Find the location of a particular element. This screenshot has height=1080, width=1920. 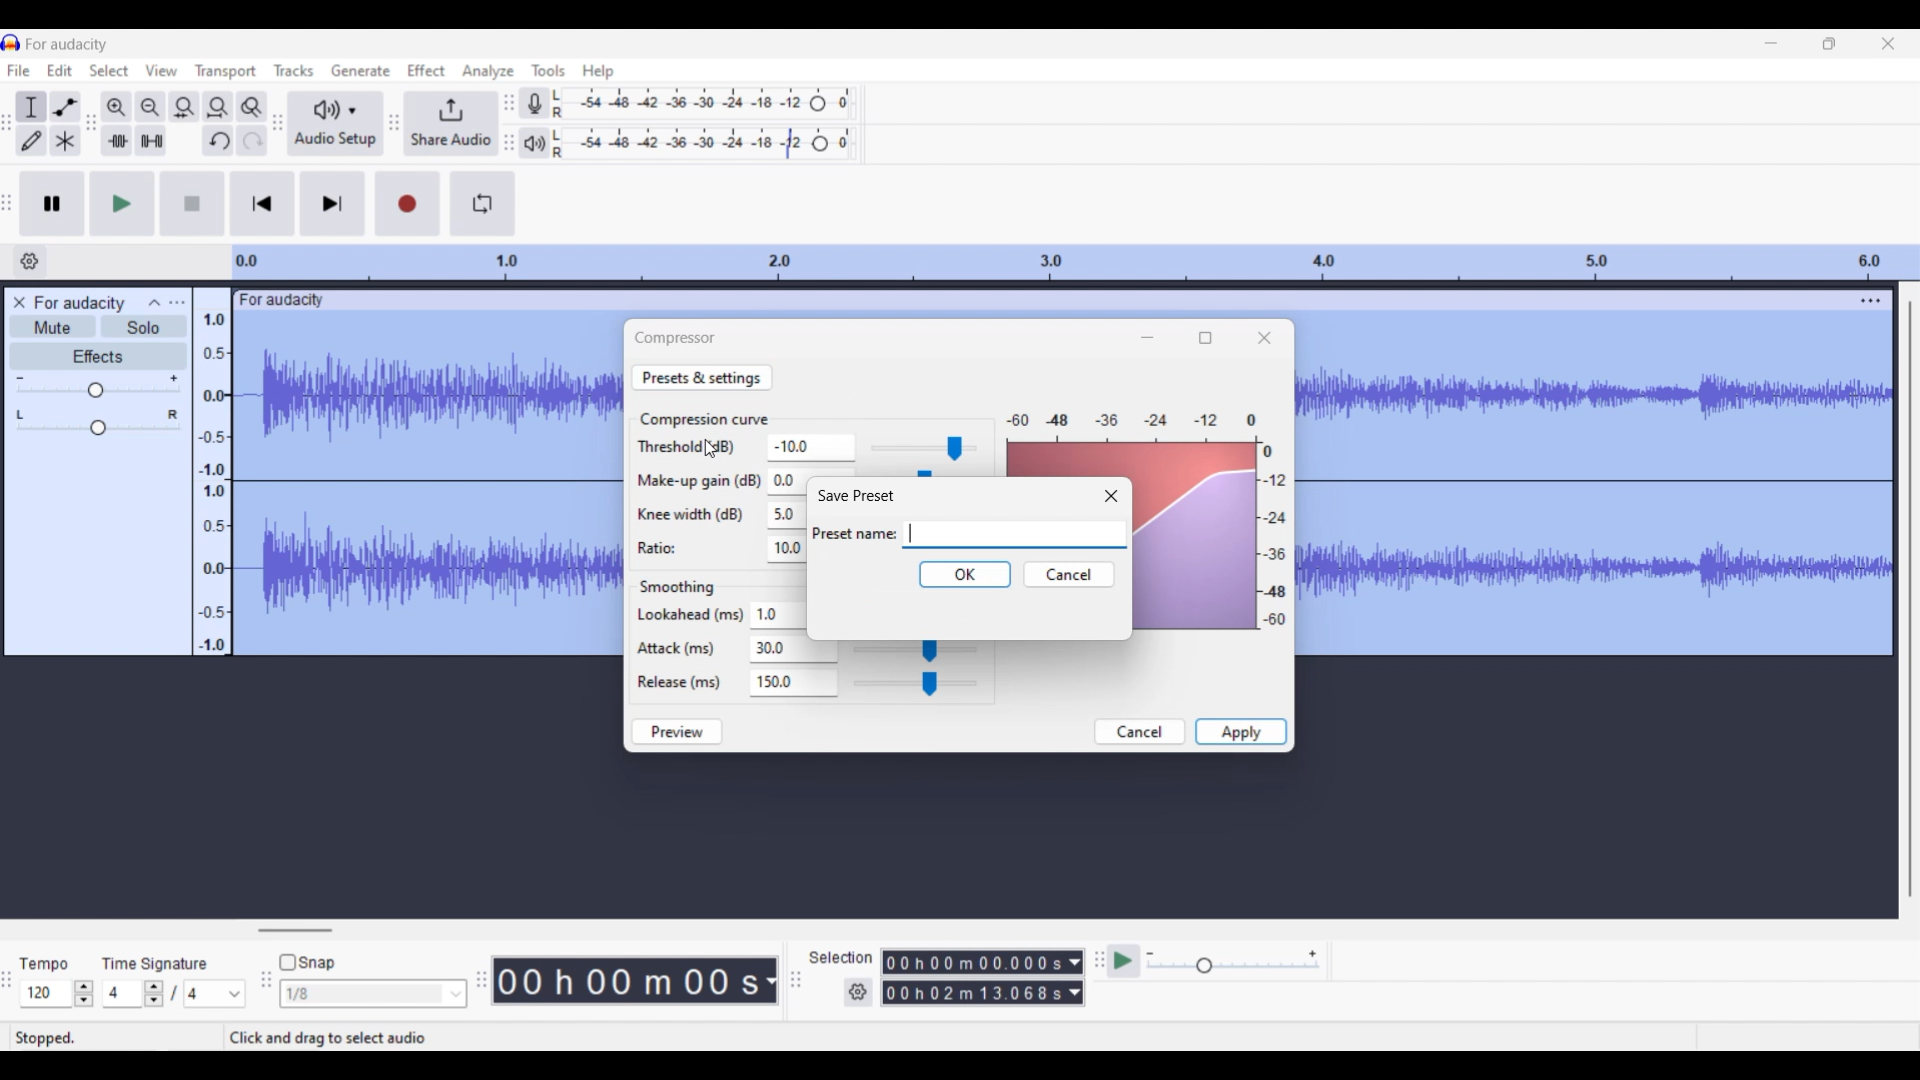

Select is located at coordinates (109, 70).